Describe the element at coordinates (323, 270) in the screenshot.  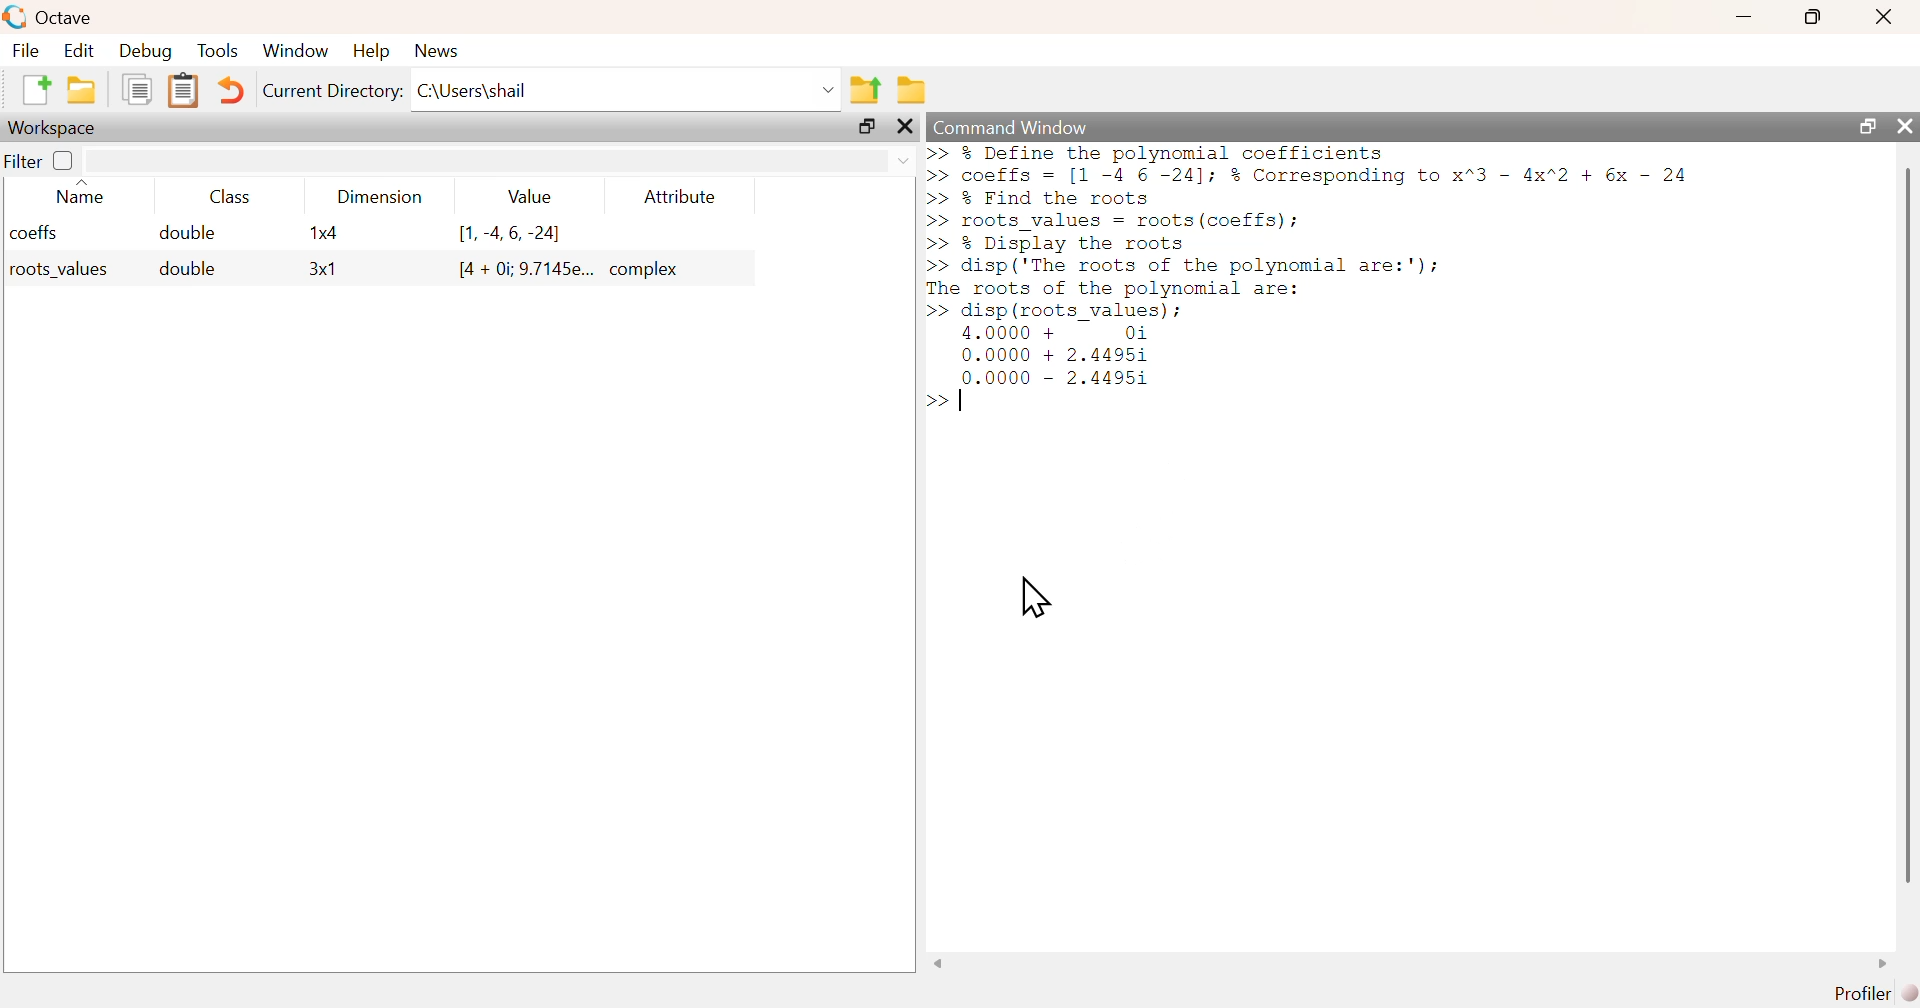
I see `3x1` at that location.